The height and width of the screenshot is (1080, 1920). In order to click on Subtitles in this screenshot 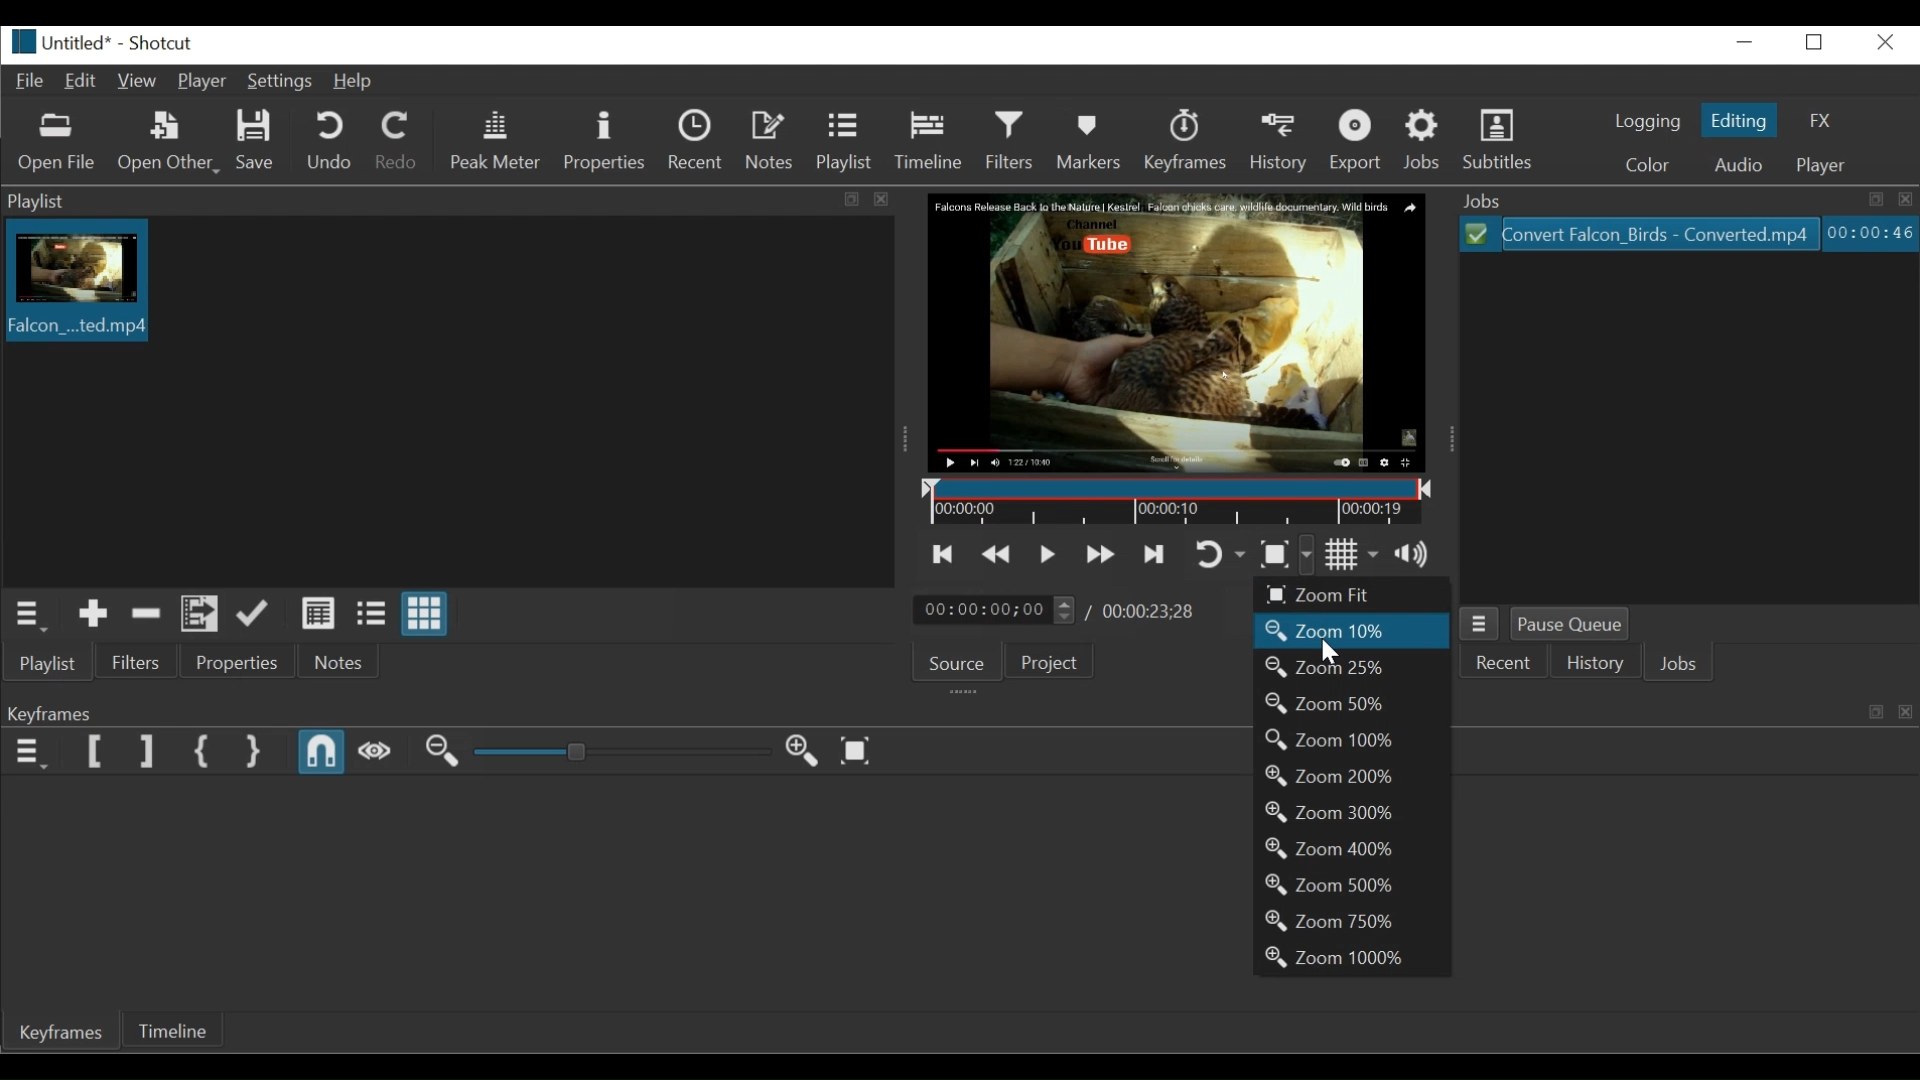, I will do `click(1504, 140)`.